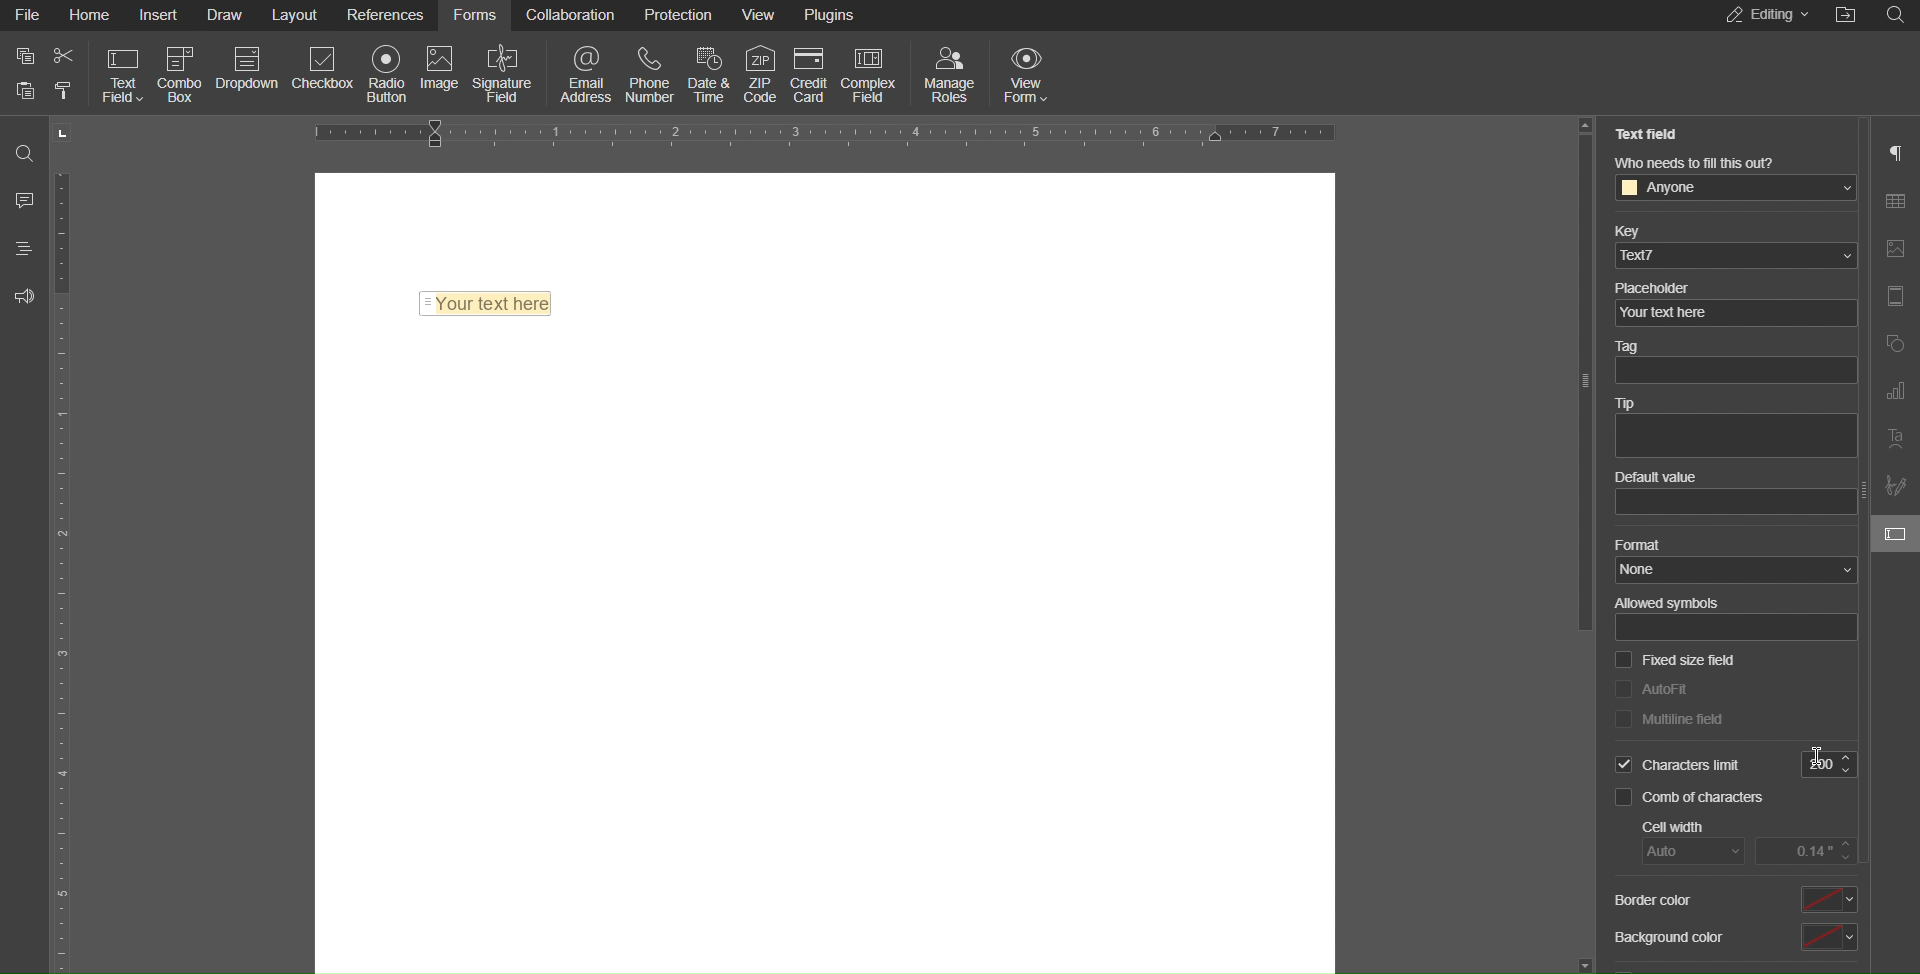  Describe the element at coordinates (1896, 202) in the screenshot. I see `Table Settings` at that location.